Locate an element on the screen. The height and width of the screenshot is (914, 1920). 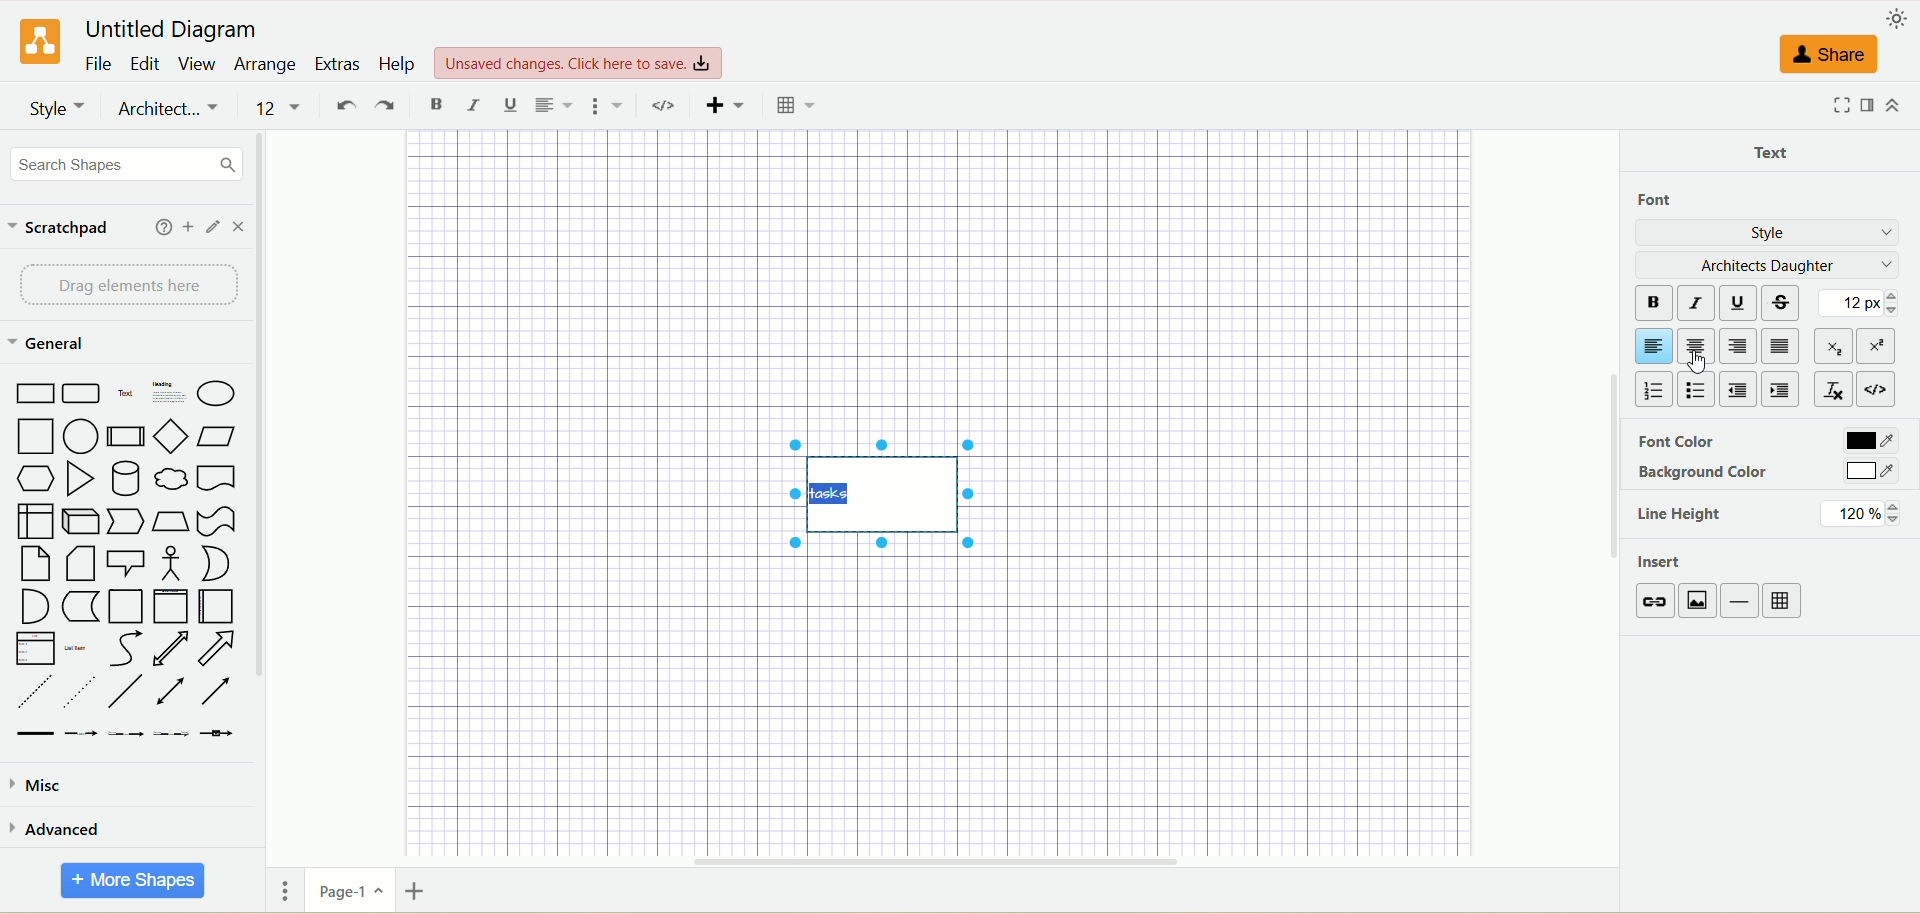
general is located at coordinates (53, 344).